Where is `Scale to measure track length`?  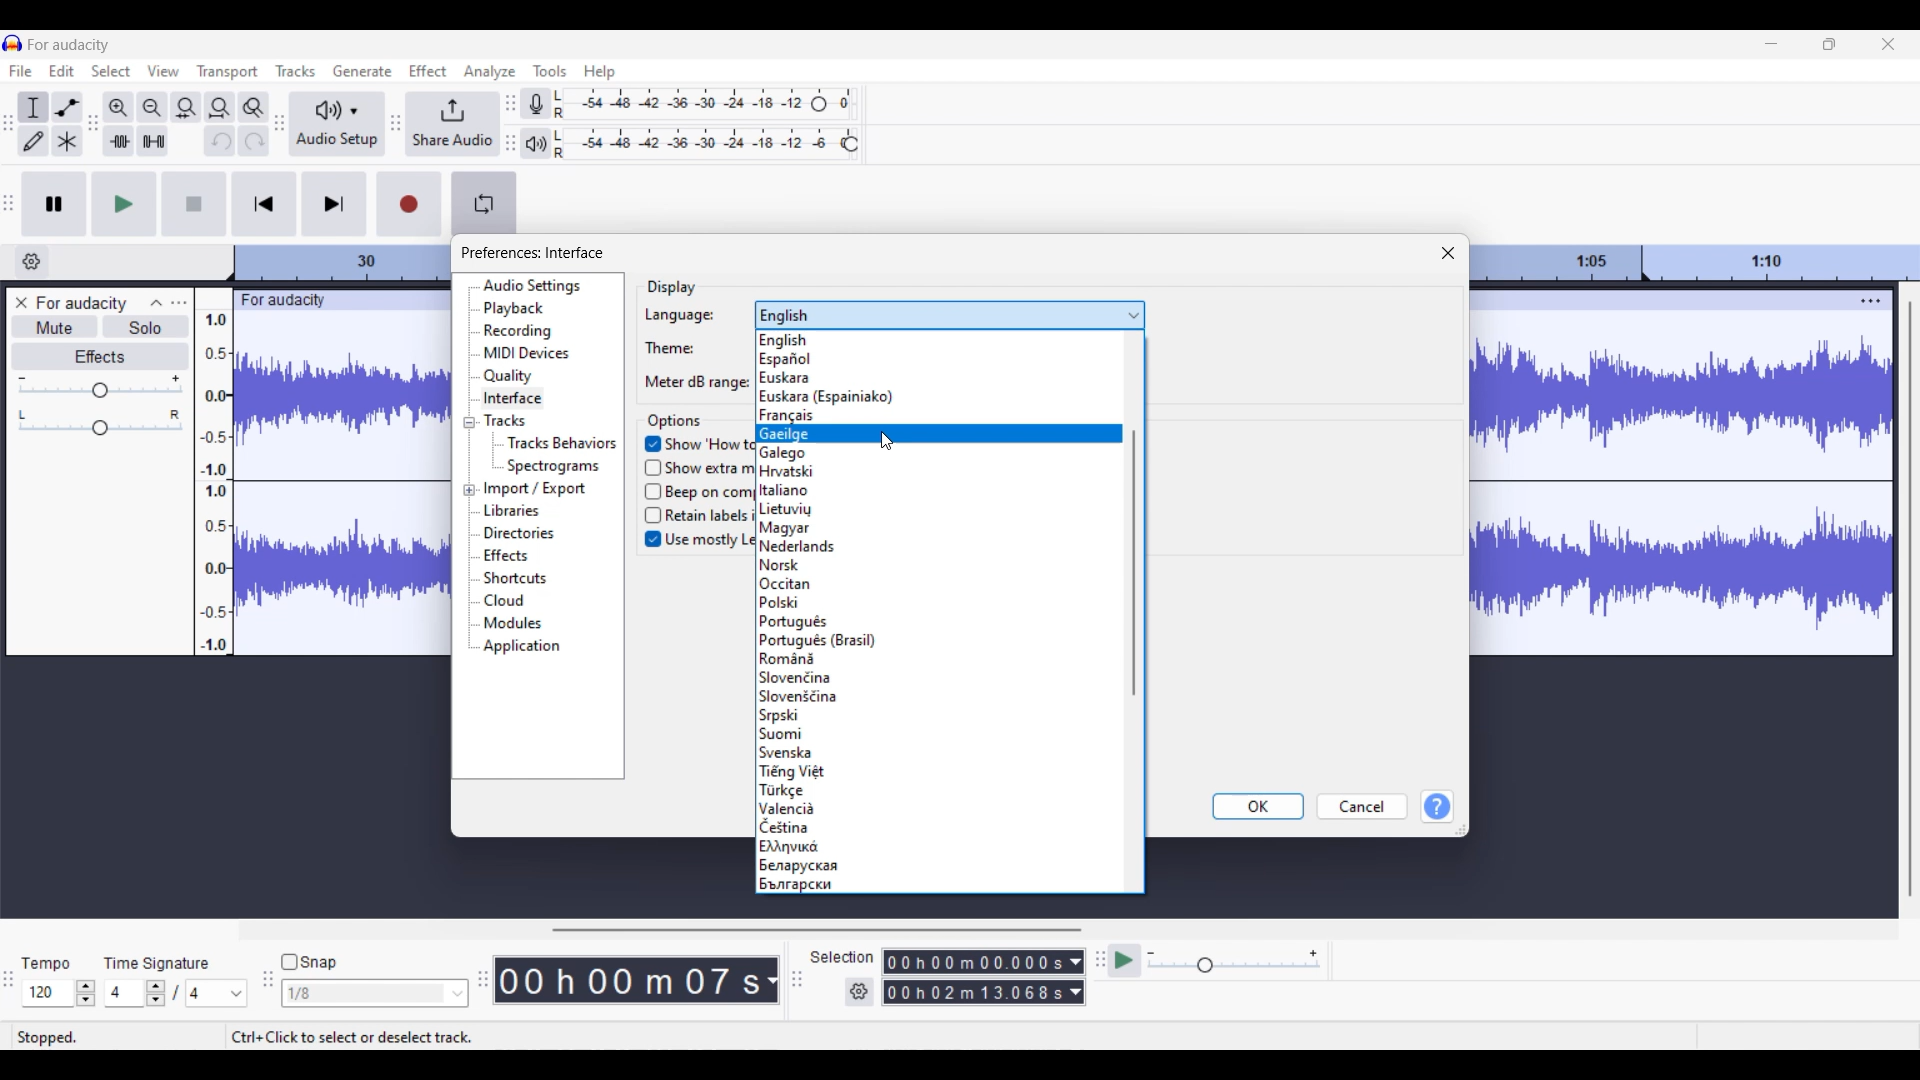
Scale to measure track length is located at coordinates (1698, 263).